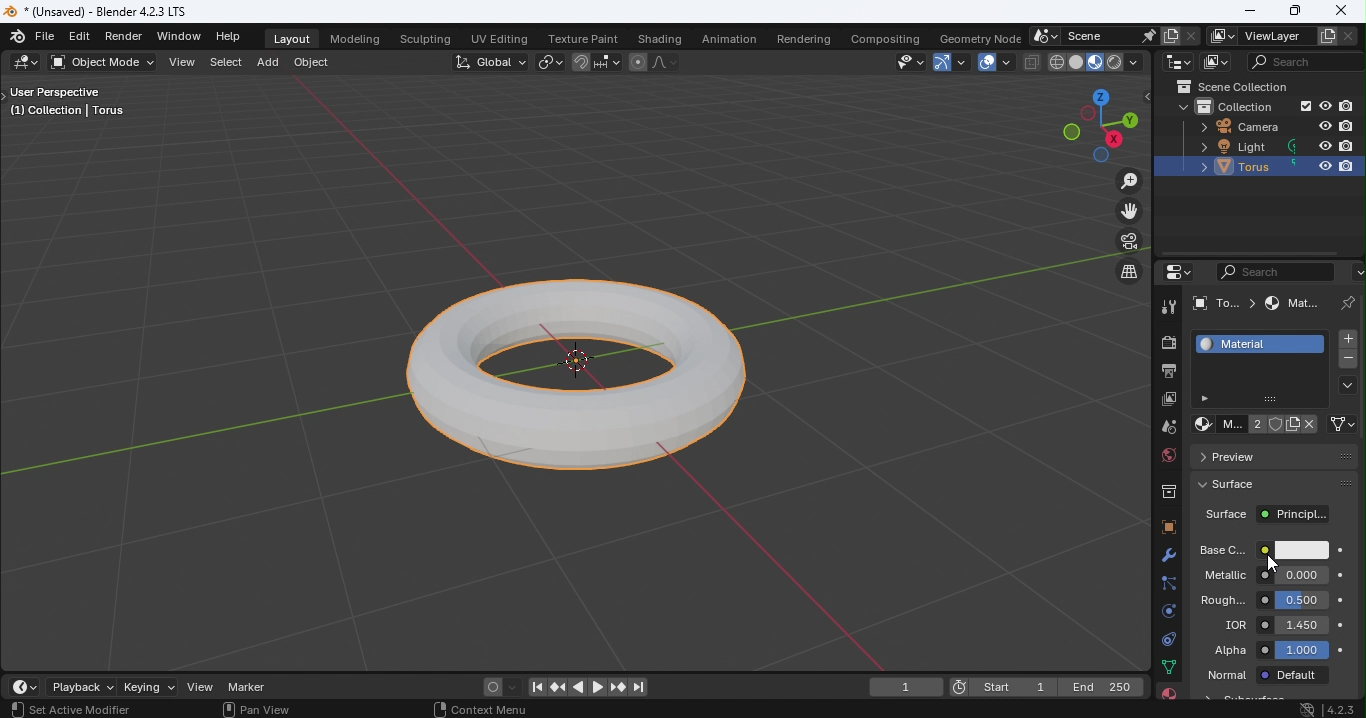 This screenshot has height=718, width=1366. What do you see at coordinates (961, 688) in the screenshot?
I see `Current frame` at bounding box center [961, 688].